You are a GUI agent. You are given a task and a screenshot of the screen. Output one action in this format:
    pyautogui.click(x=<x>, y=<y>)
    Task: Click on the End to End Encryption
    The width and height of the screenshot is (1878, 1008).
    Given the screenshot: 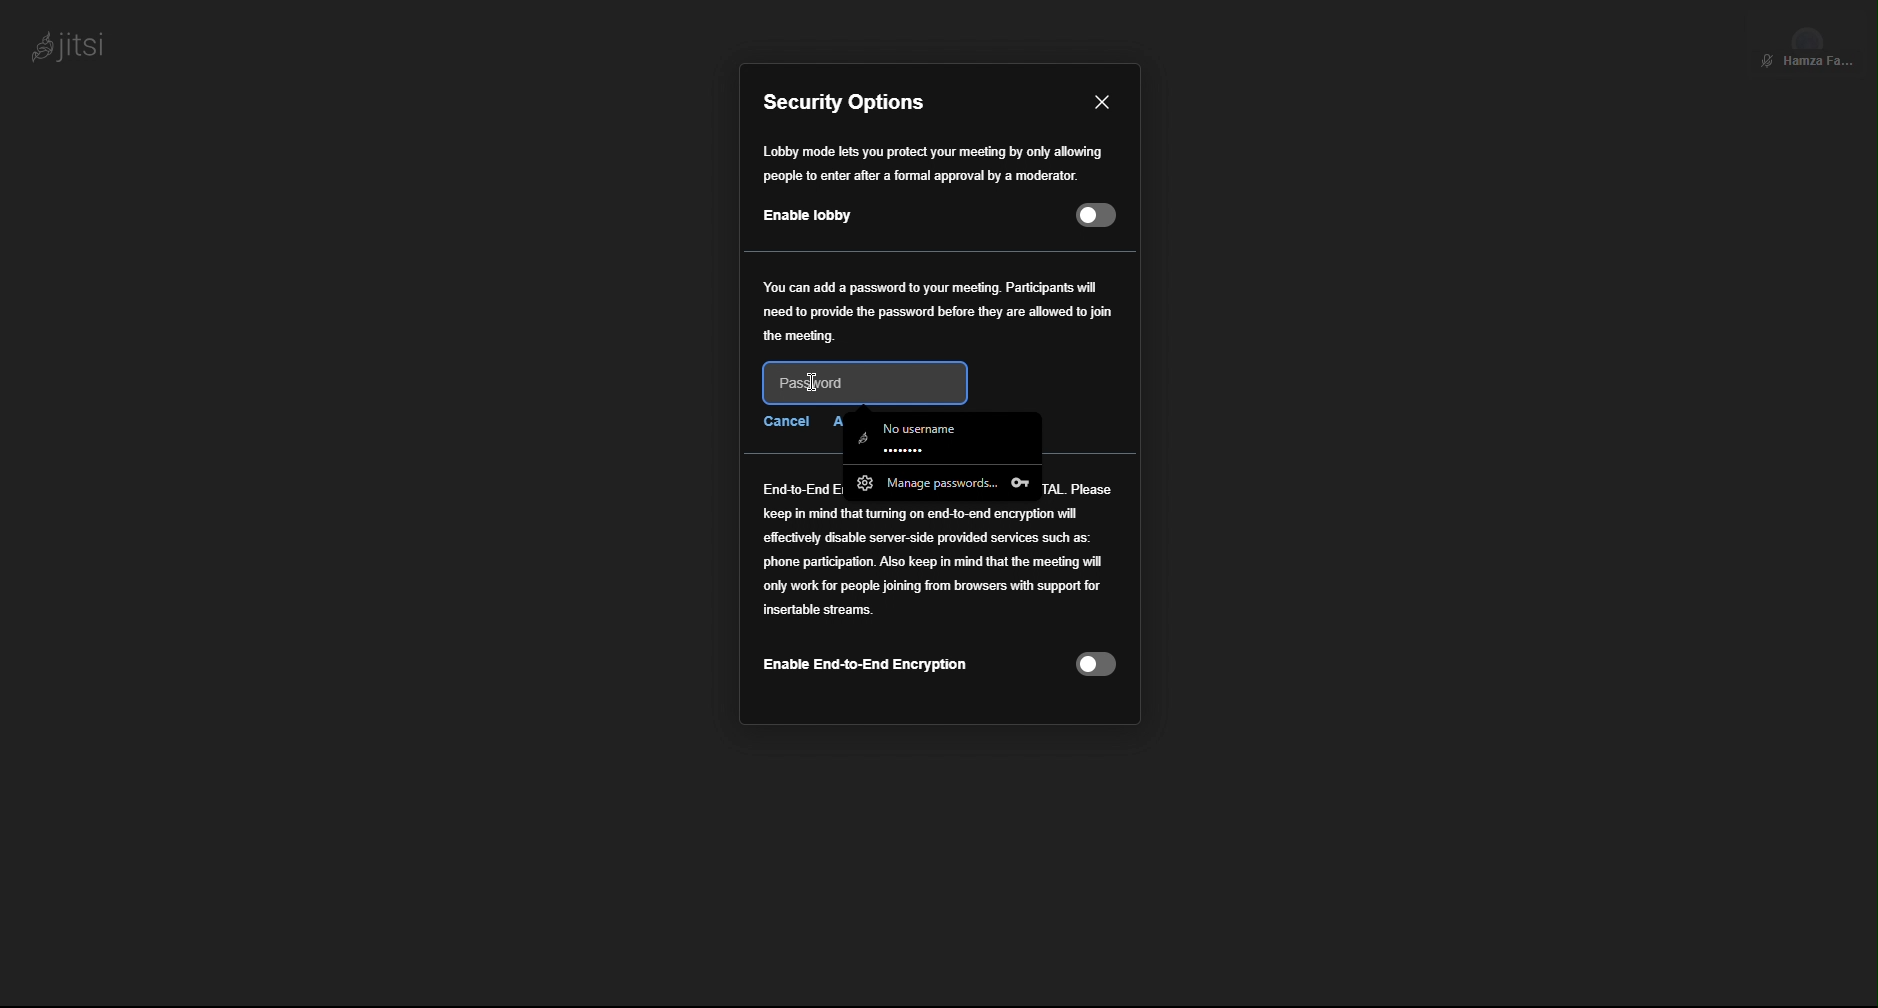 What is the action you would take?
    pyautogui.click(x=937, y=592)
    